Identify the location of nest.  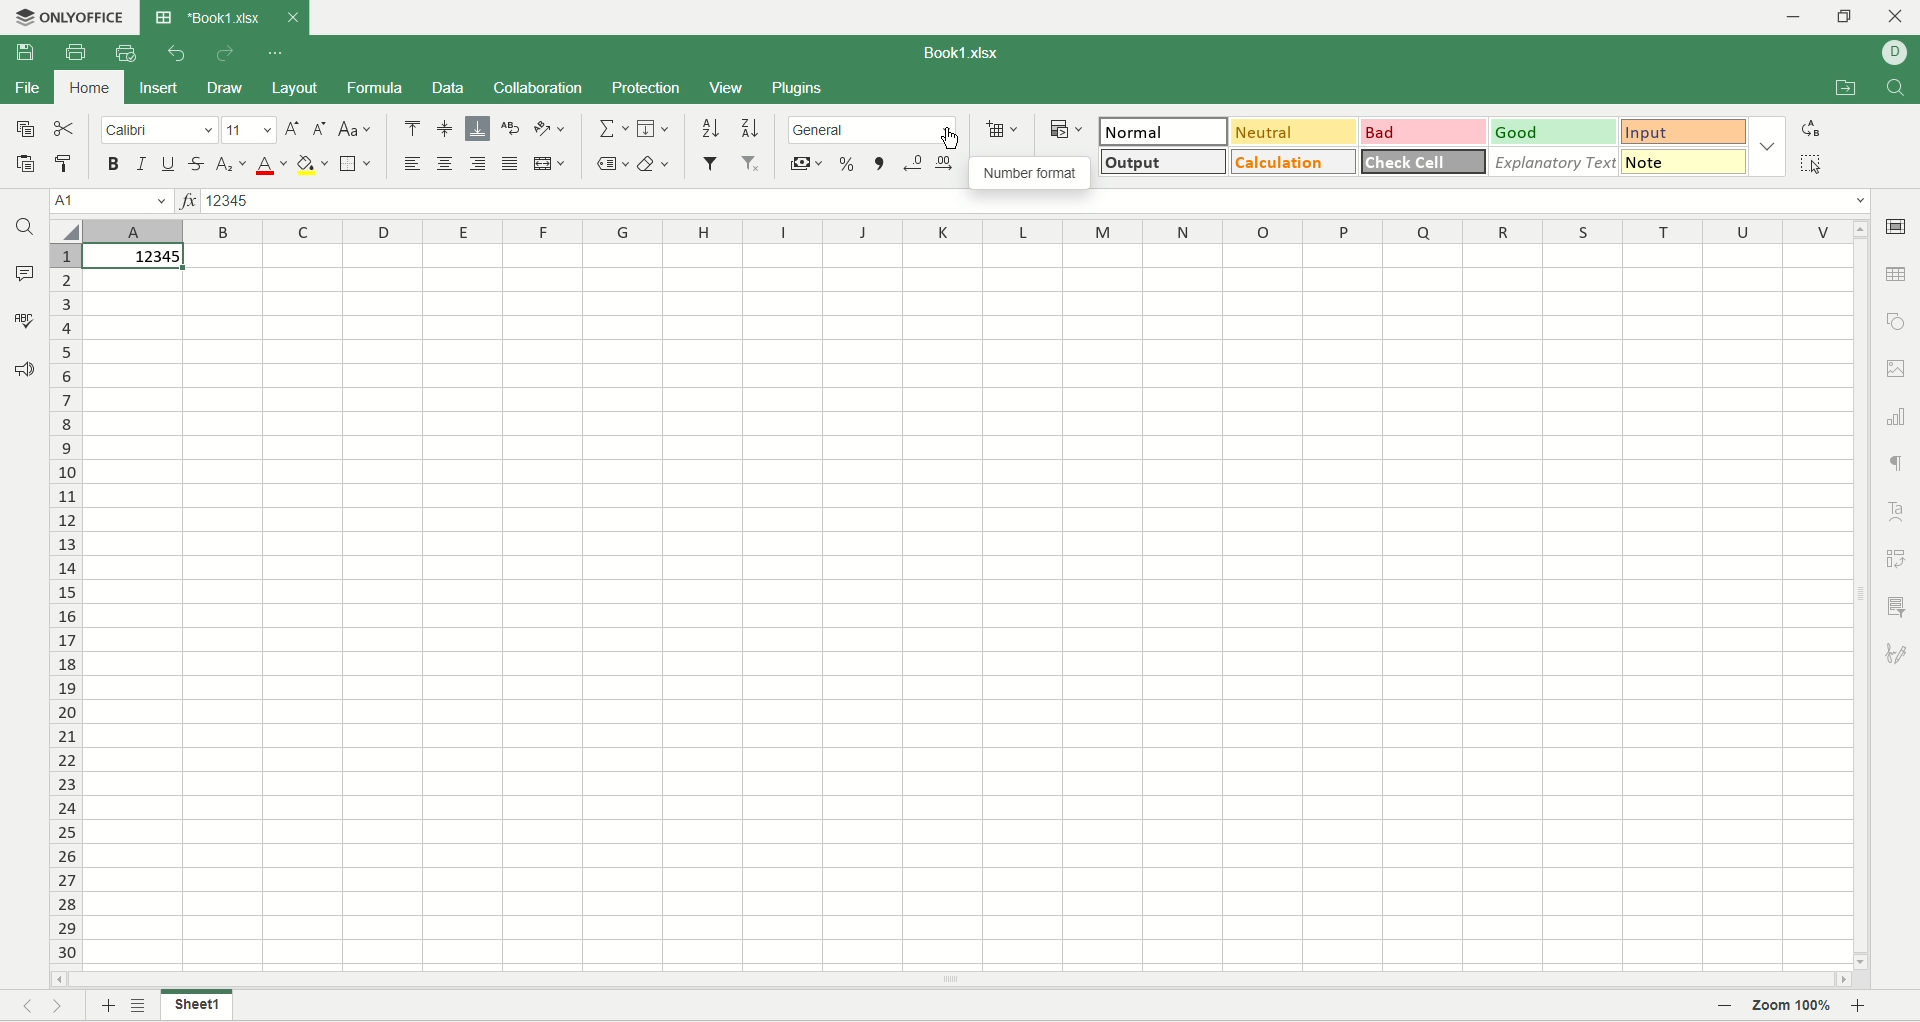
(63, 1006).